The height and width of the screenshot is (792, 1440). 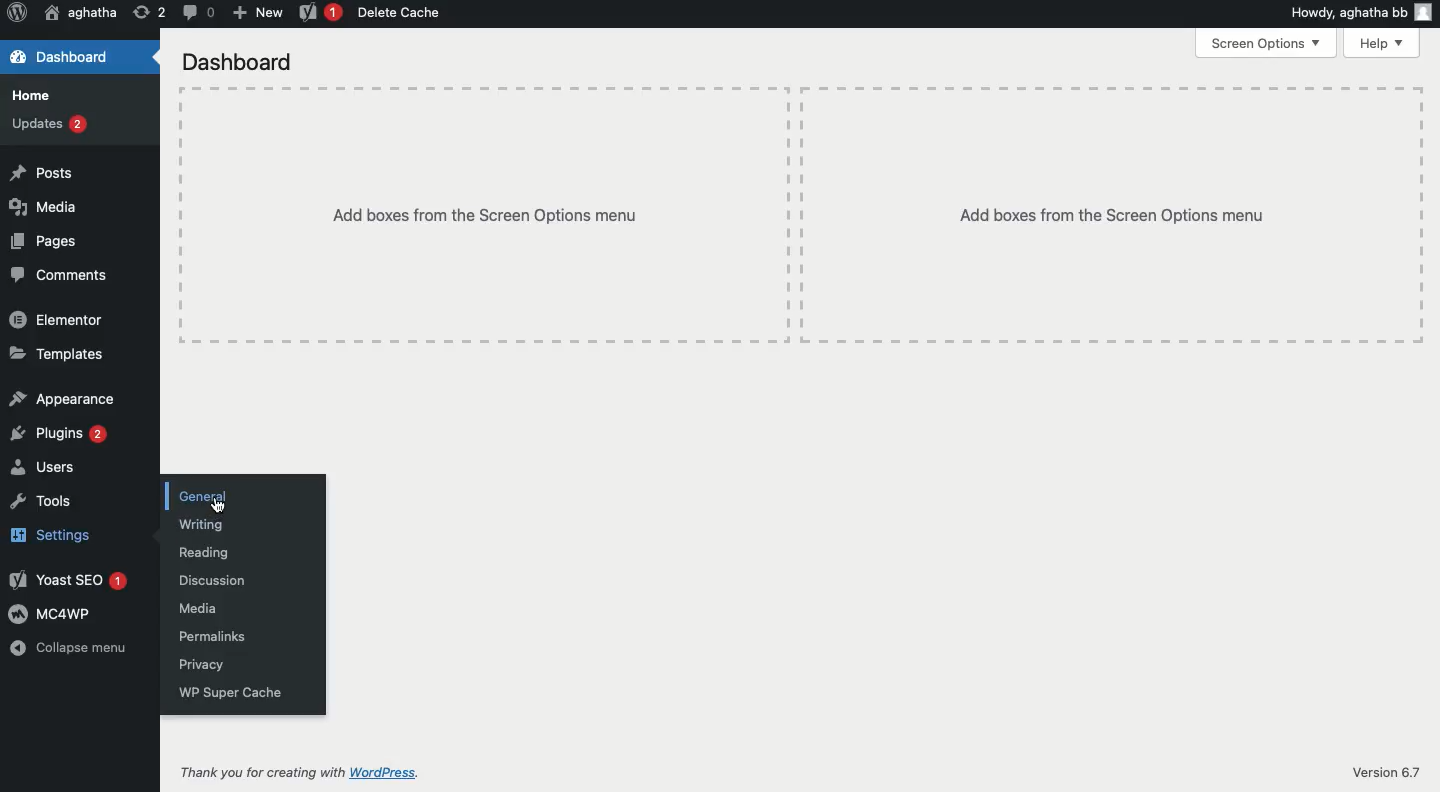 I want to click on Settings, so click(x=47, y=536).